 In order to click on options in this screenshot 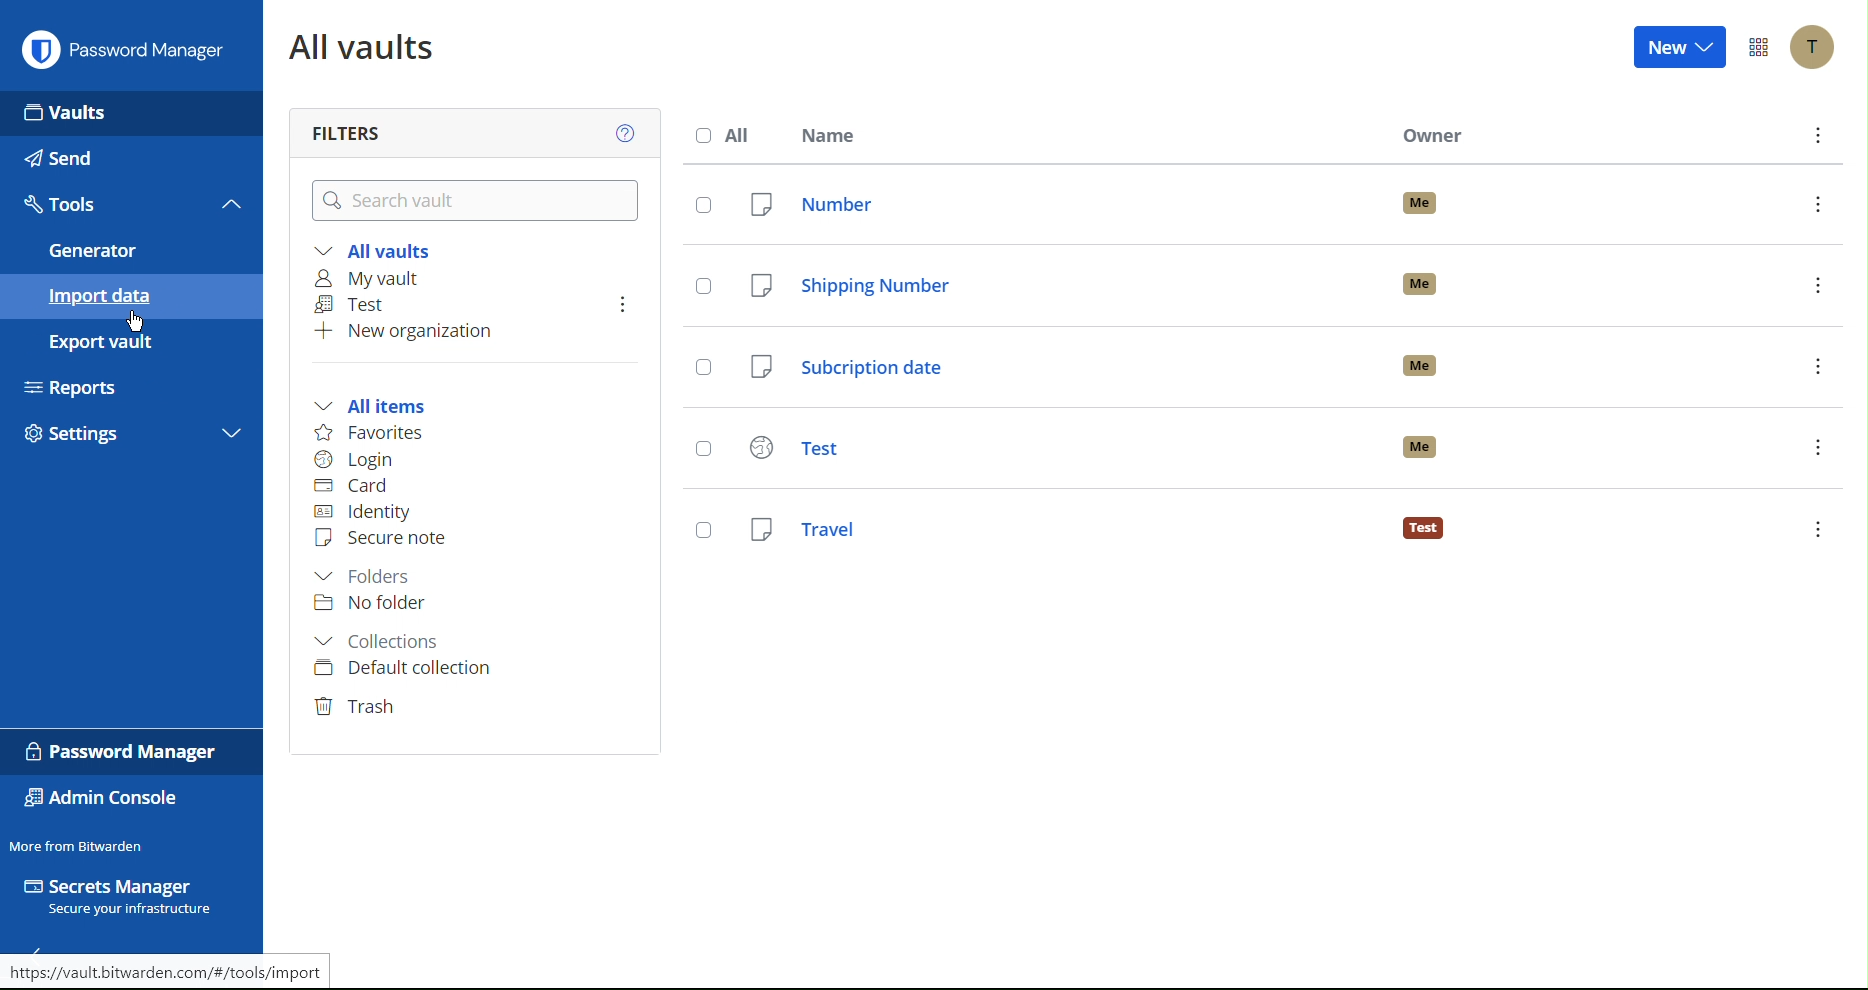, I will do `click(1821, 135)`.